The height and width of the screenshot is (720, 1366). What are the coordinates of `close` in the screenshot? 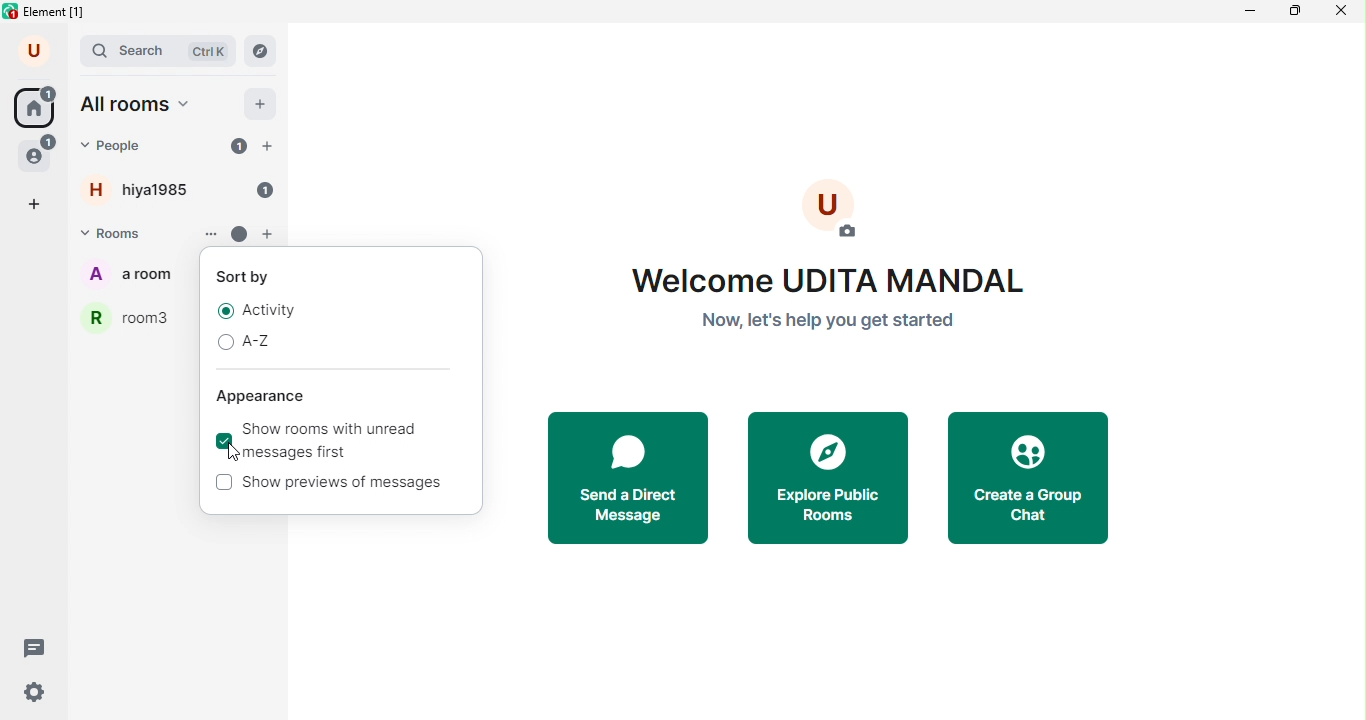 It's located at (1340, 12).